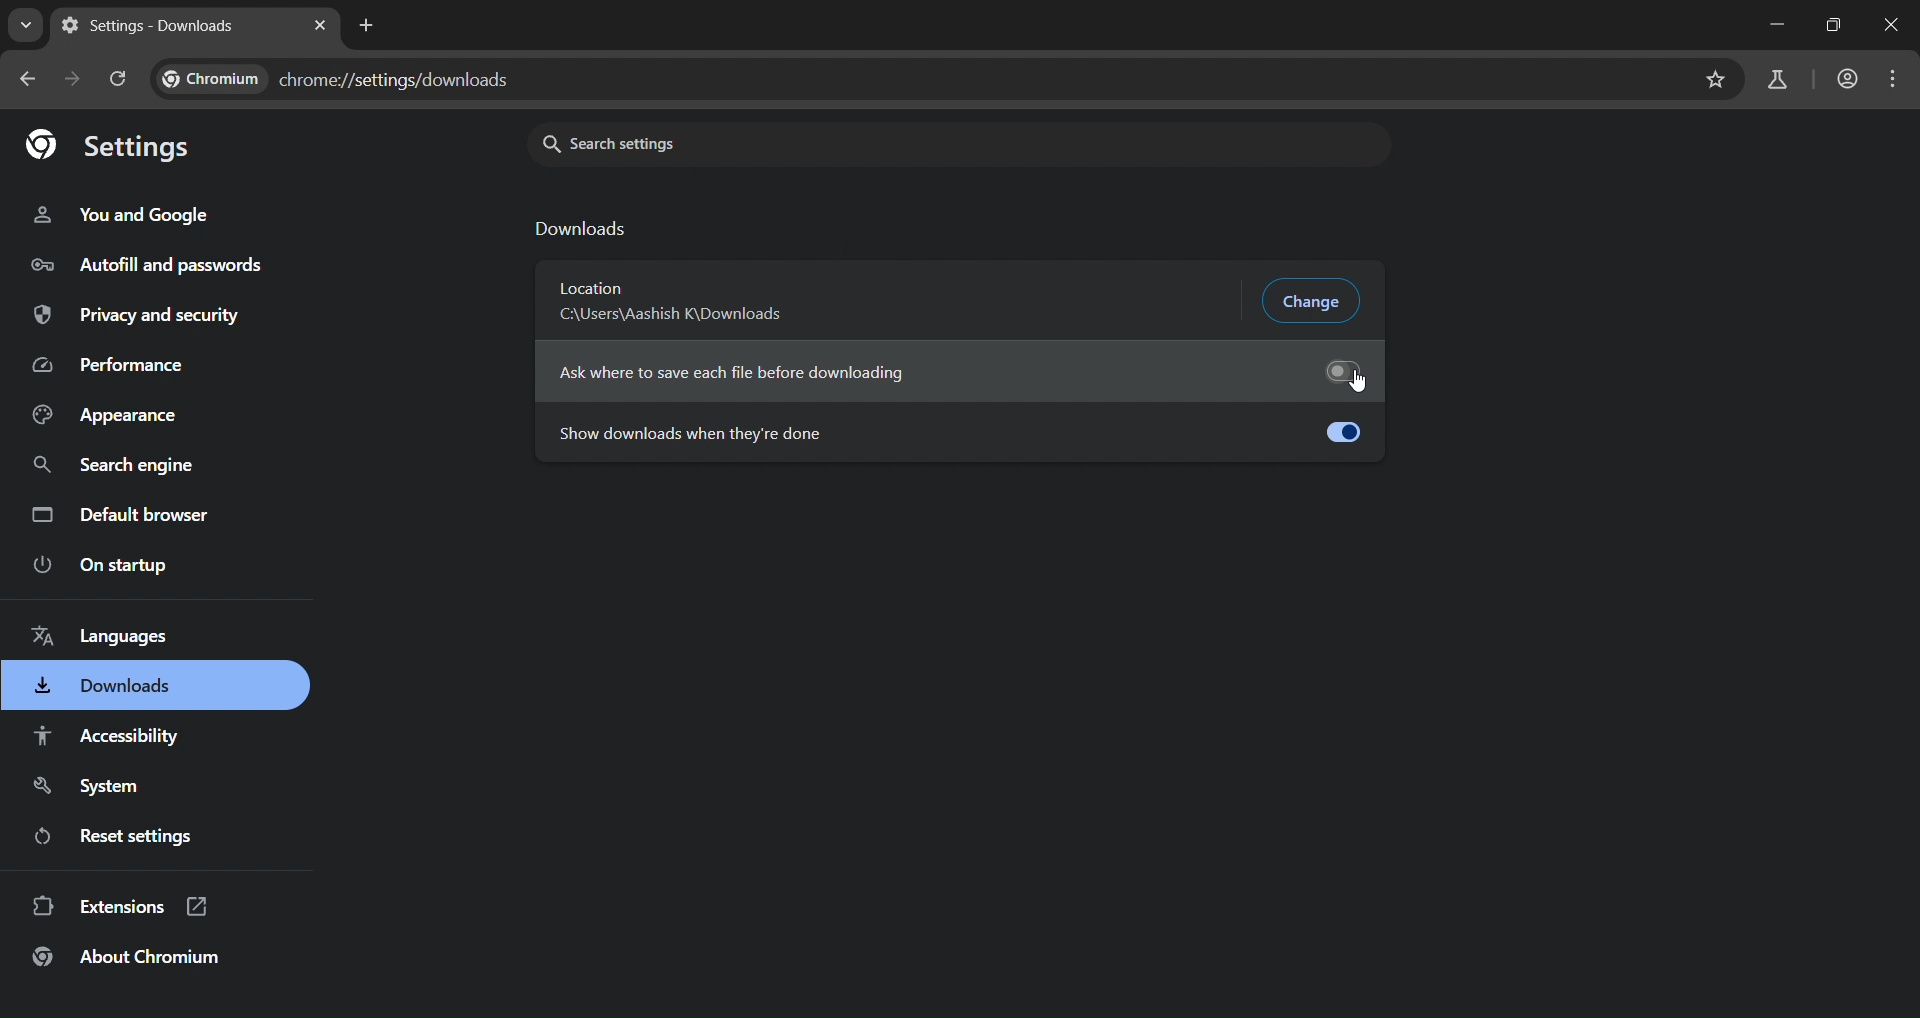 The width and height of the screenshot is (1920, 1018). Describe the element at coordinates (148, 27) in the screenshot. I see `current tab` at that location.